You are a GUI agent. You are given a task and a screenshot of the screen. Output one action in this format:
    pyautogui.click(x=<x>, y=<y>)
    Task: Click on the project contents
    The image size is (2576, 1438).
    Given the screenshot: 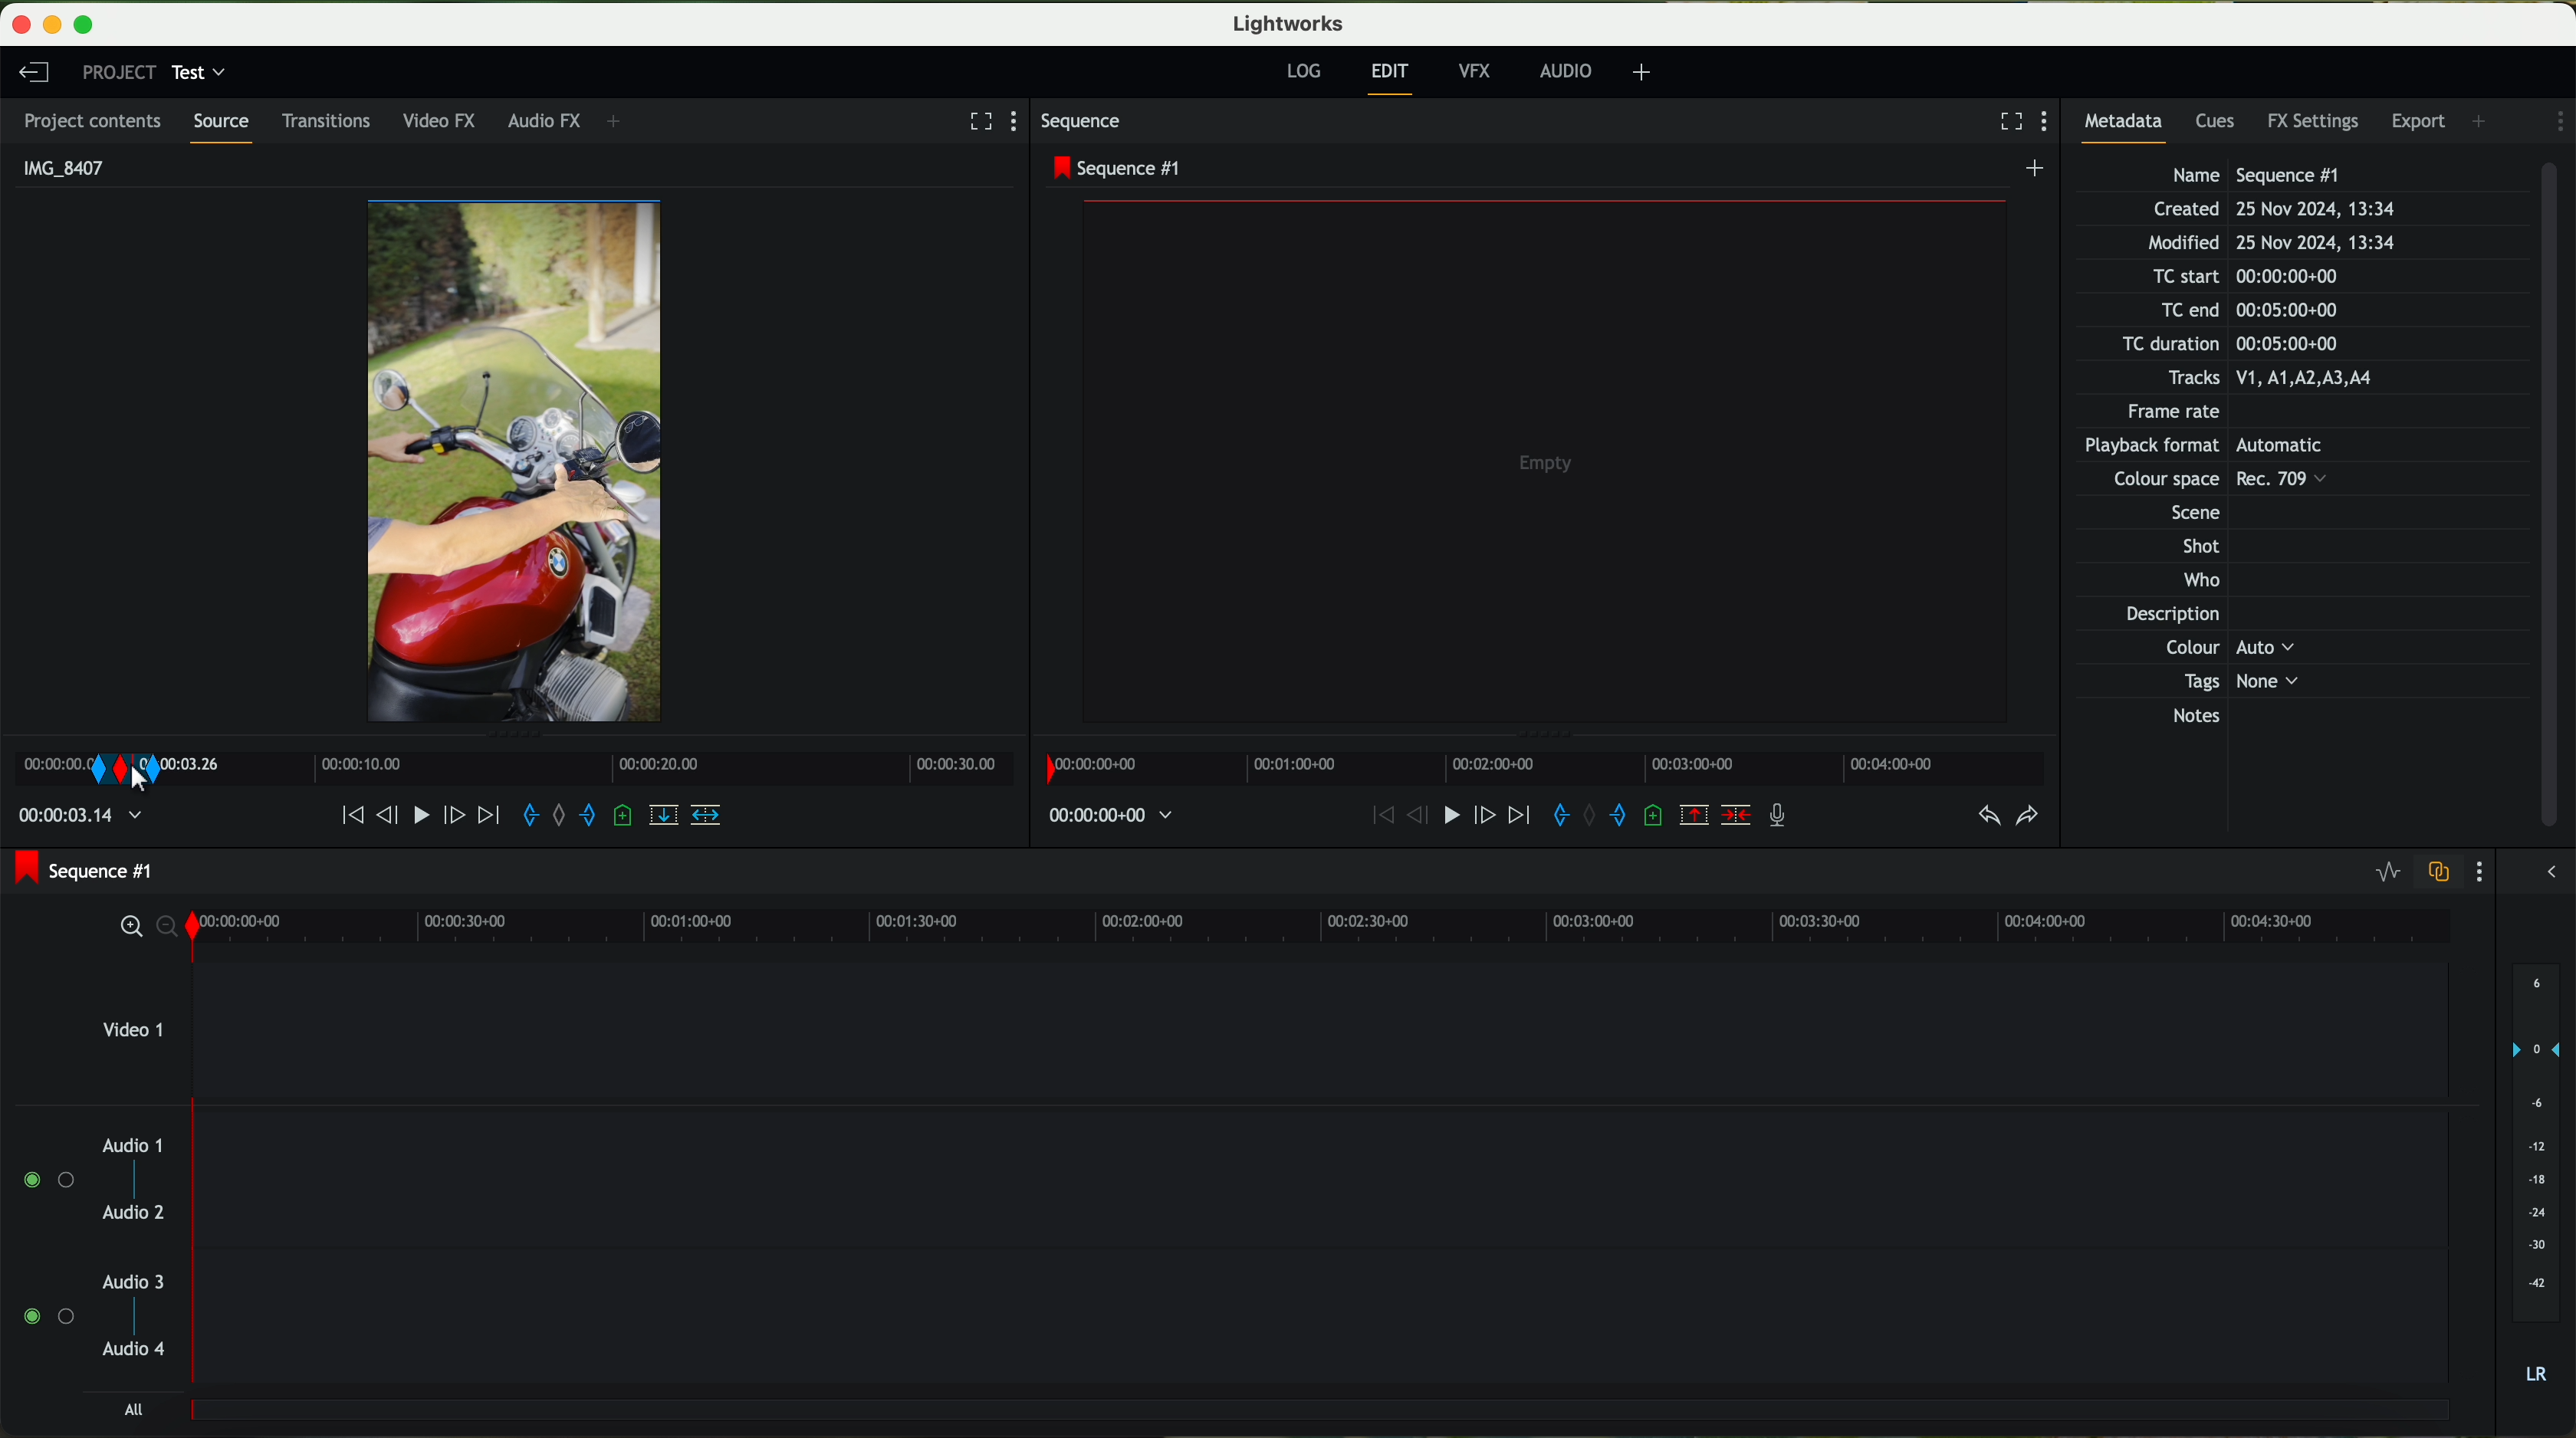 What is the action you would take?
    pyautogui.click(x=95, y=121)
    